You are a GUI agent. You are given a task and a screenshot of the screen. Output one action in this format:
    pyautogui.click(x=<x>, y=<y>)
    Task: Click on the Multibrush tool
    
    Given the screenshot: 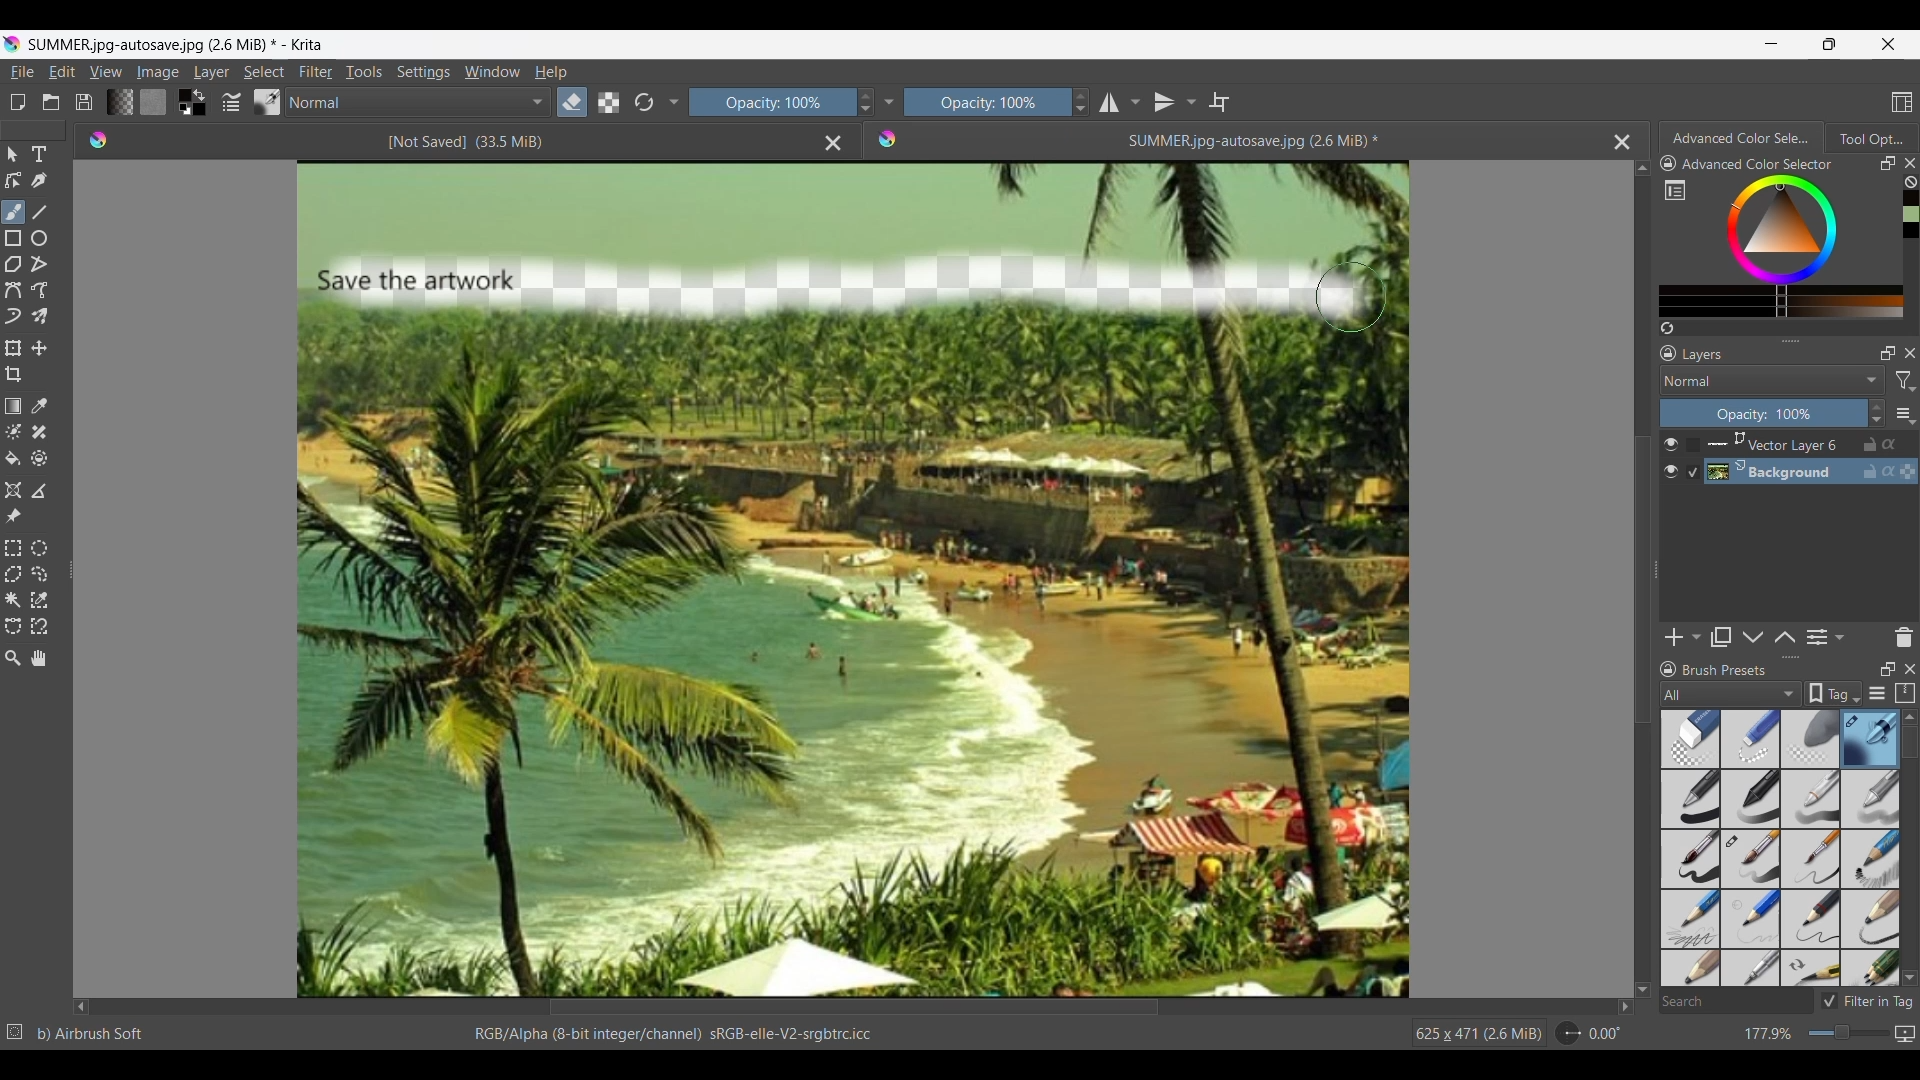 What is the action you would take?
    pyautogui.click(x=39, y=317)
    